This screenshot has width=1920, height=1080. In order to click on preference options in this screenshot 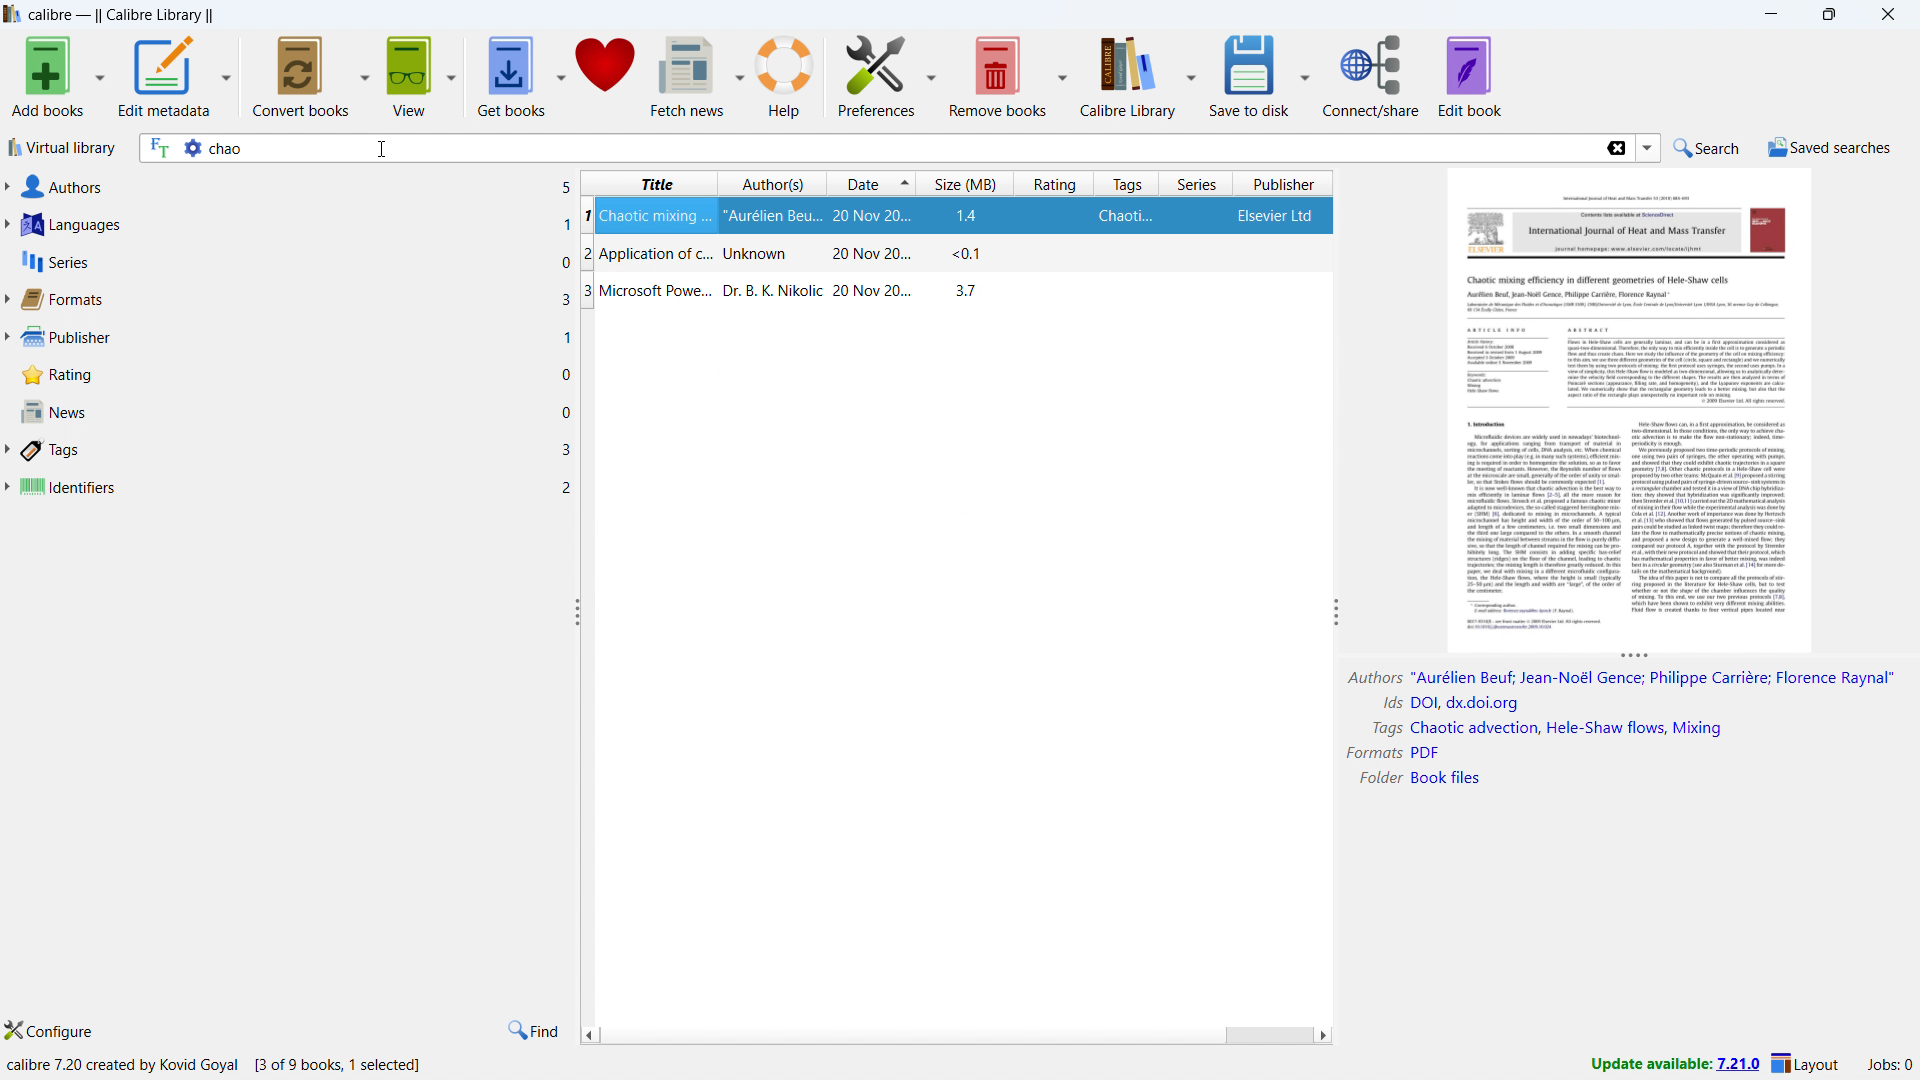, I will do `click(931, 74)`.